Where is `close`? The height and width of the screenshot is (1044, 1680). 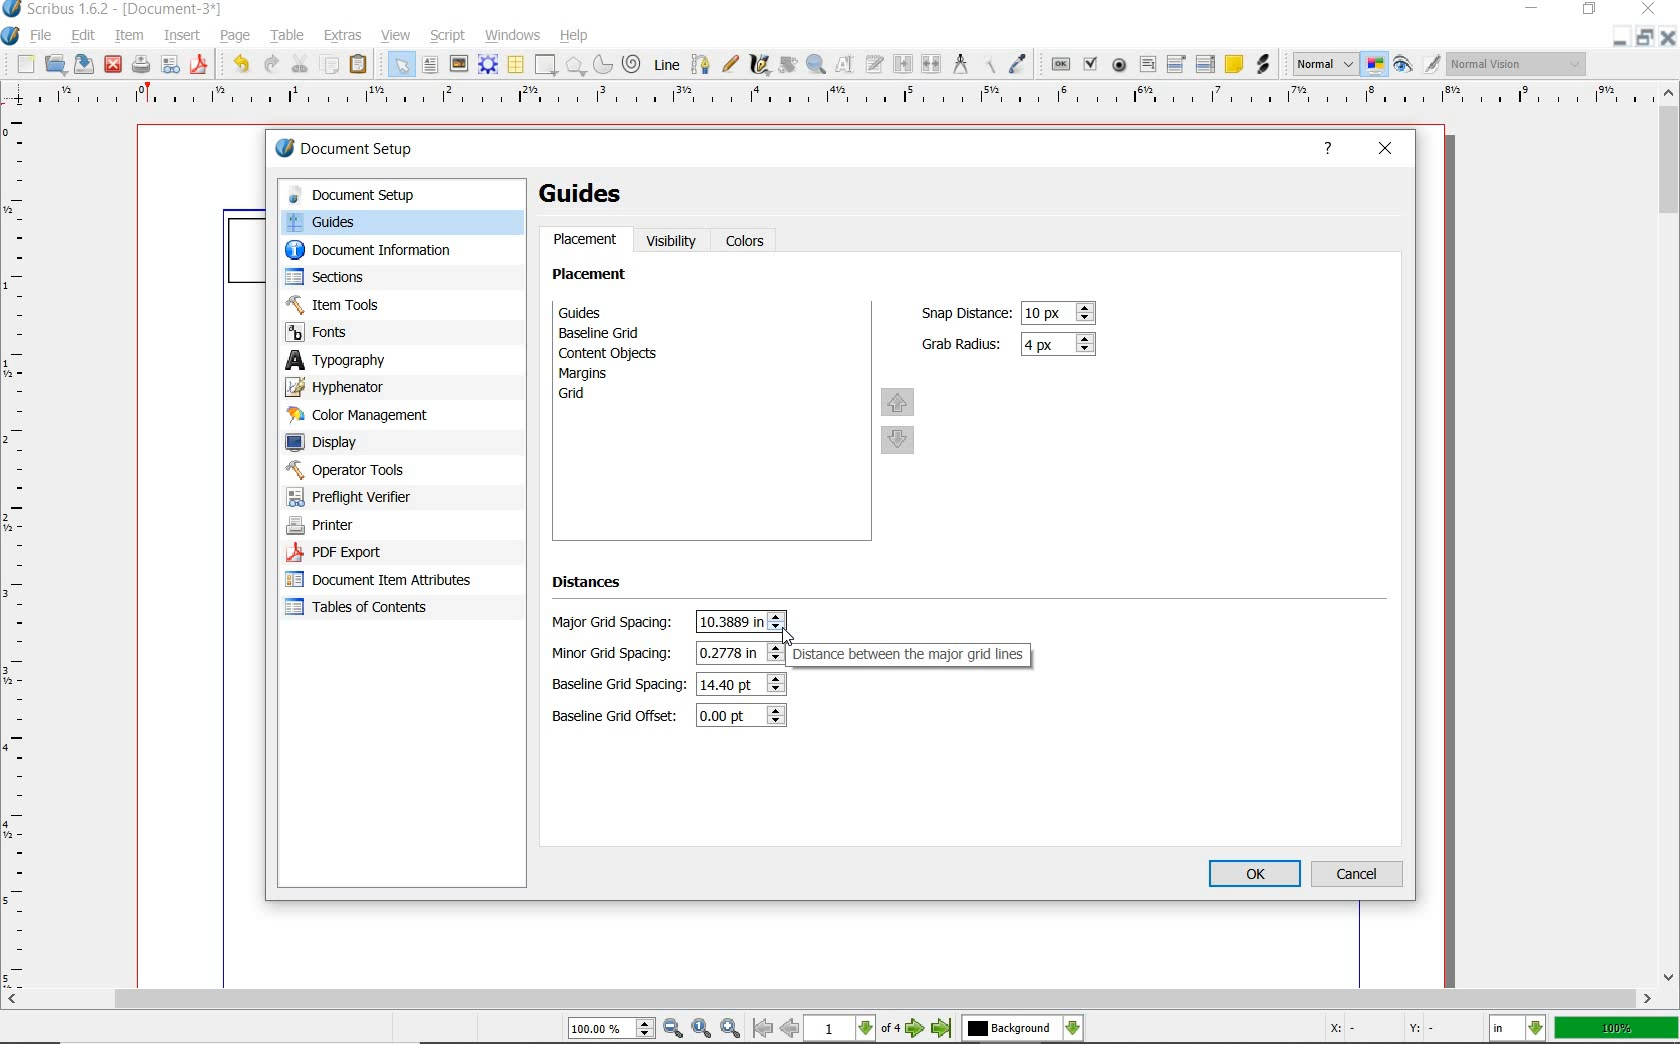 close is located at coordinates (1670, 37).